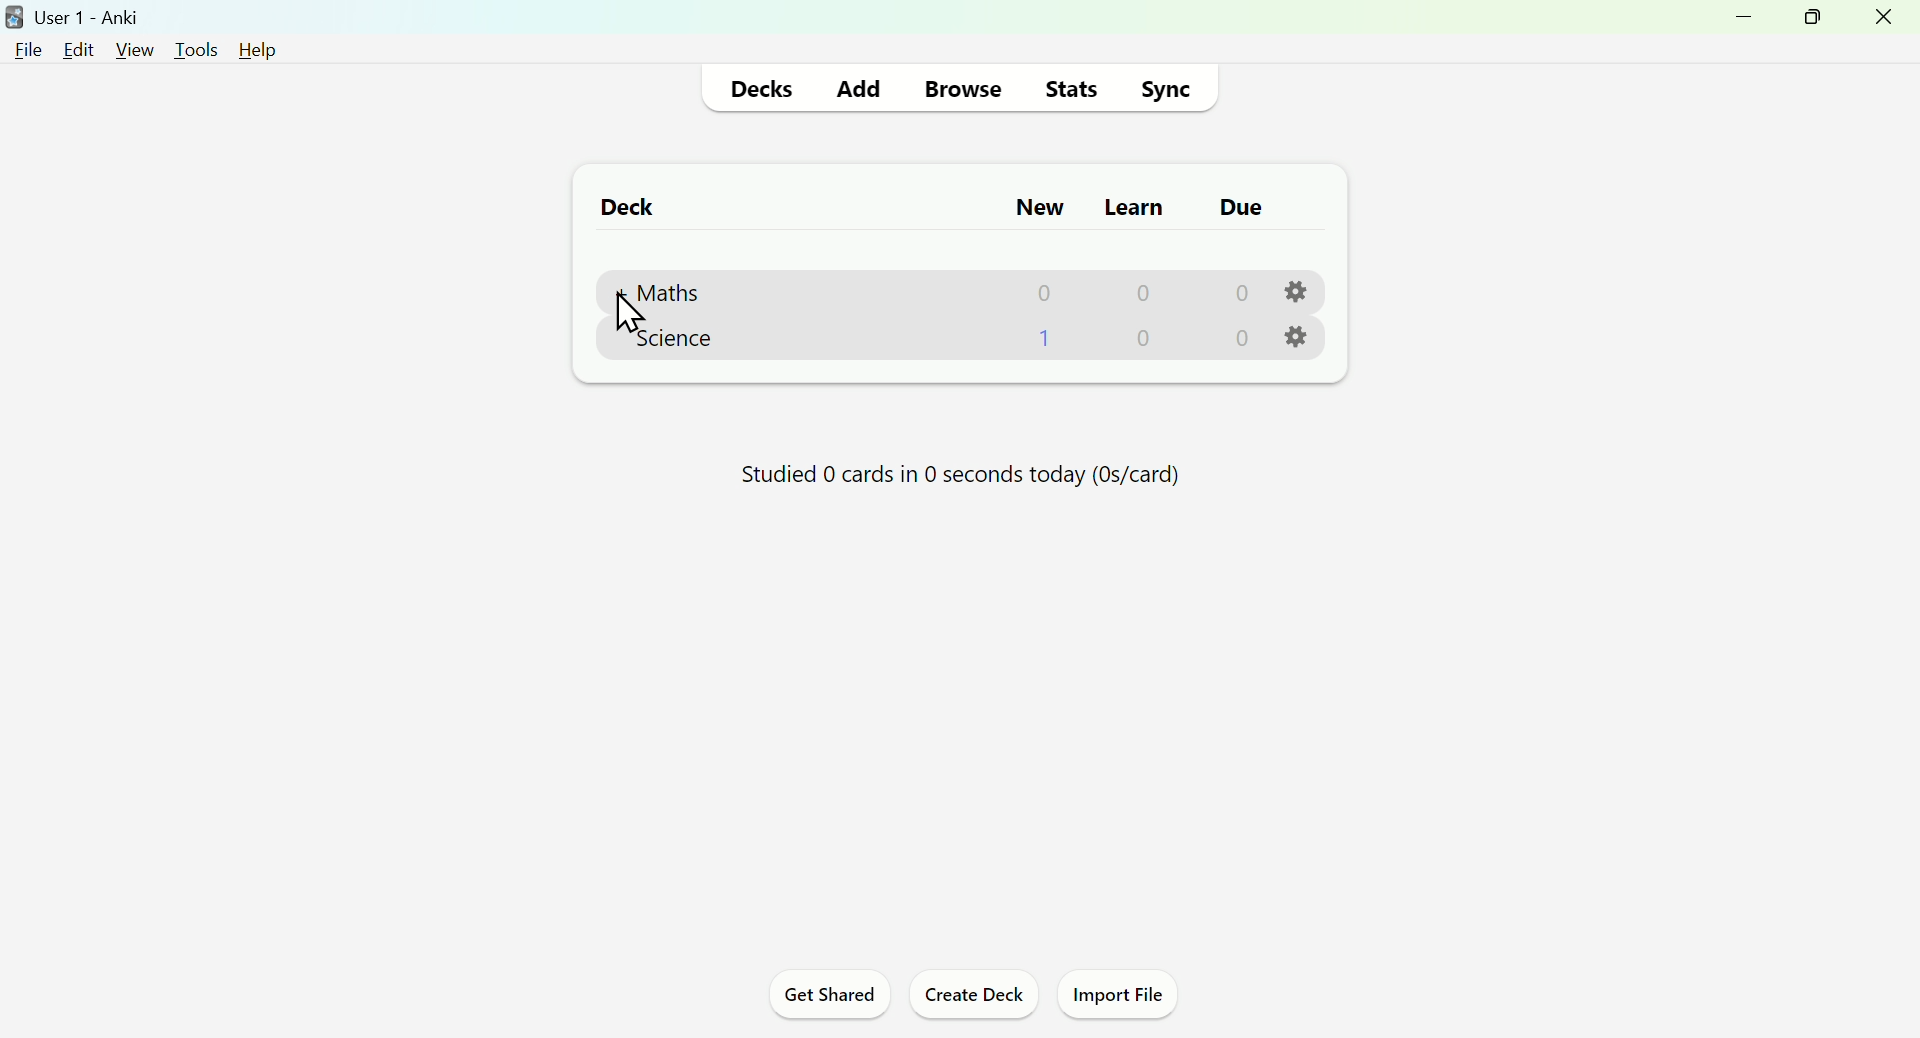 The image size is (1920, 1038). Describe the element at coordinates (766, 87) in the screenshot. I see `Decks` at that location.